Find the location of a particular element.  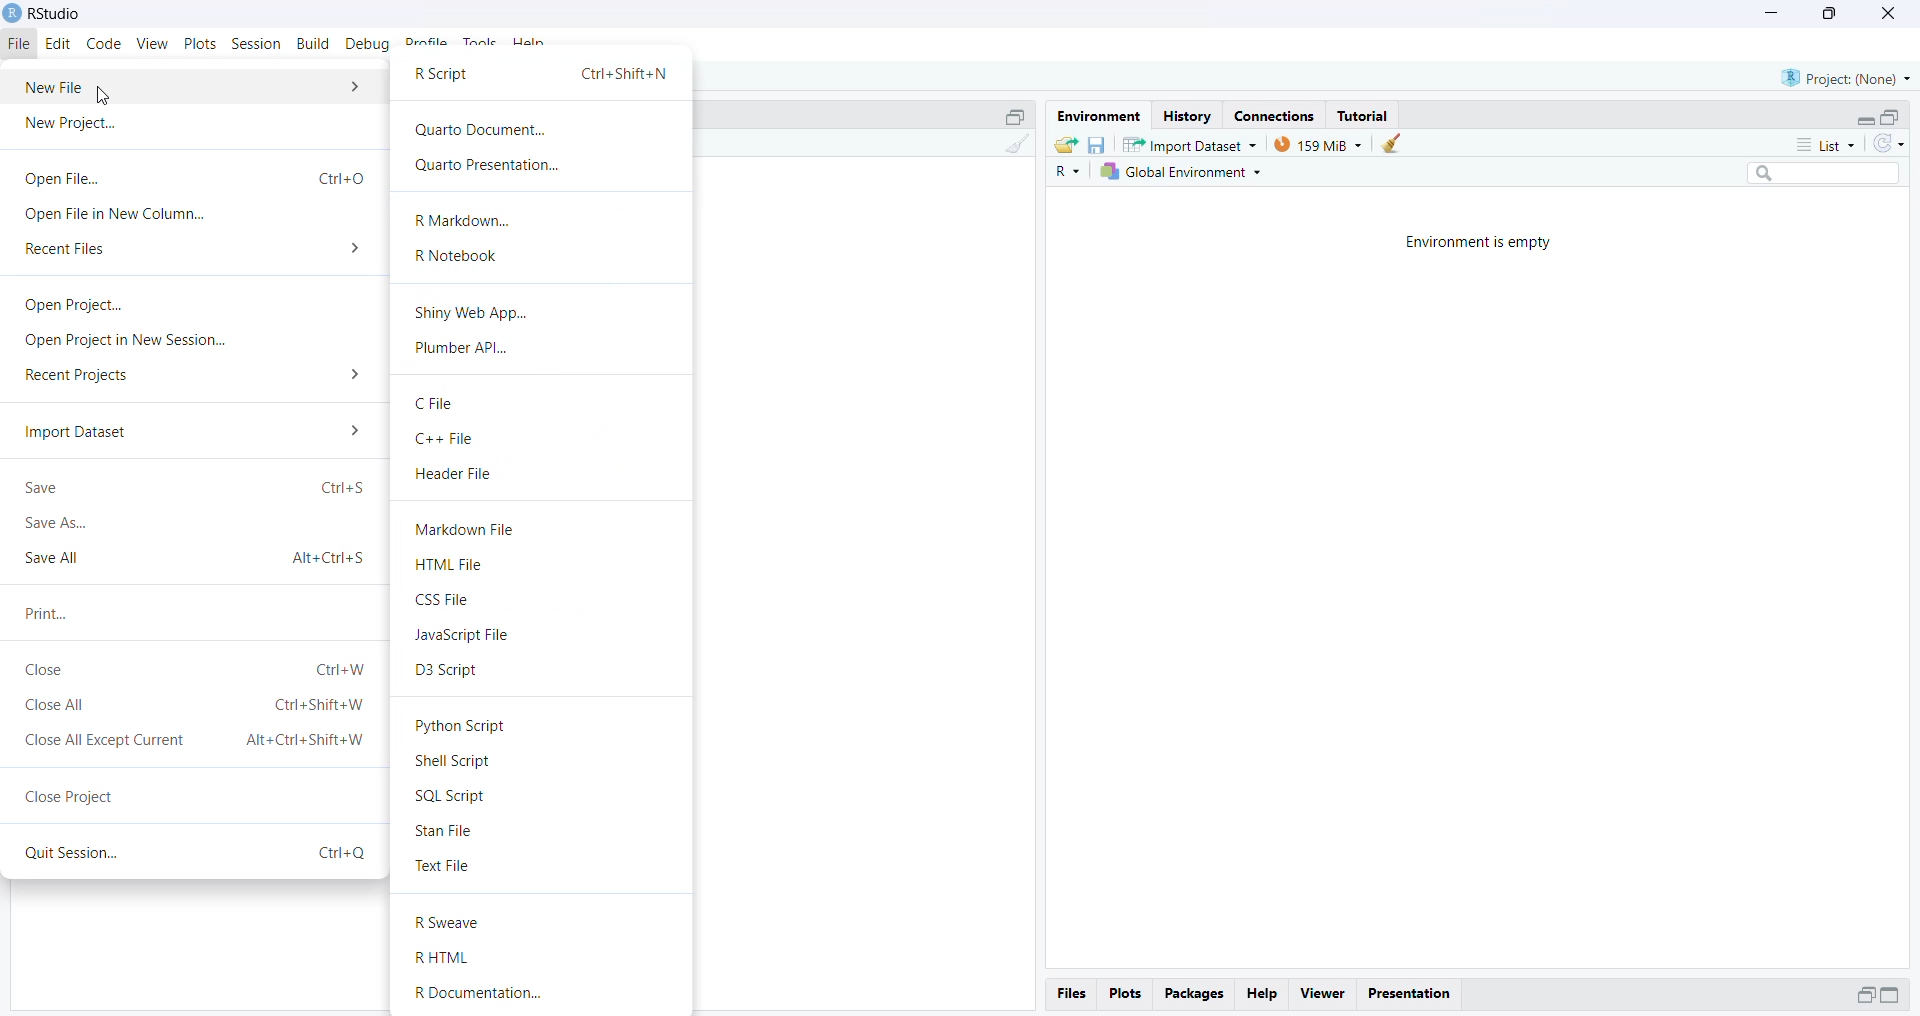

connections is located at coordinates (1280, 115).